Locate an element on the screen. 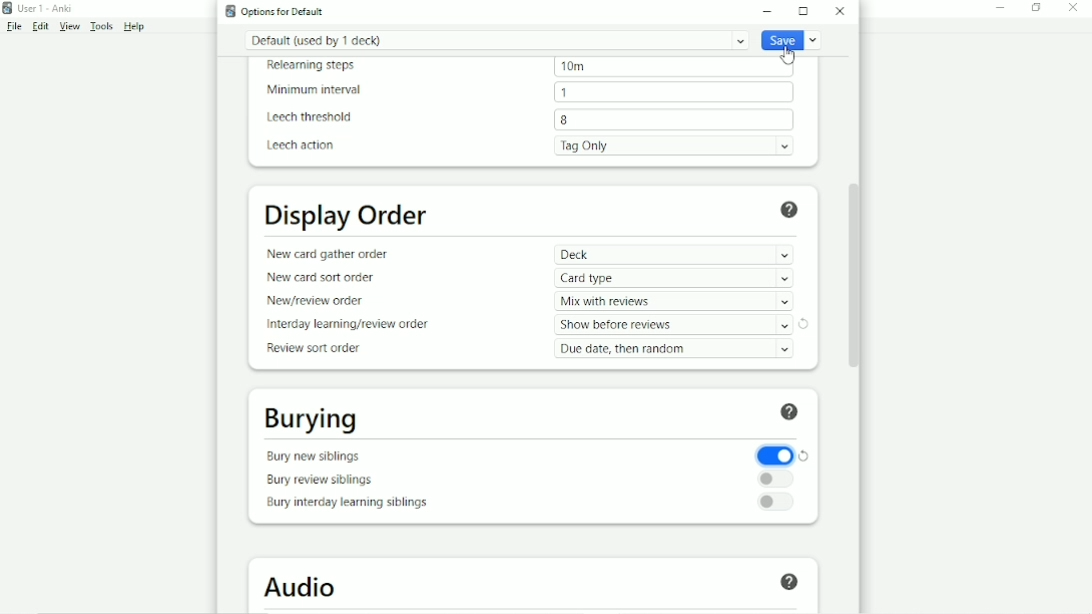  restore is located at coordinates (806, 454).